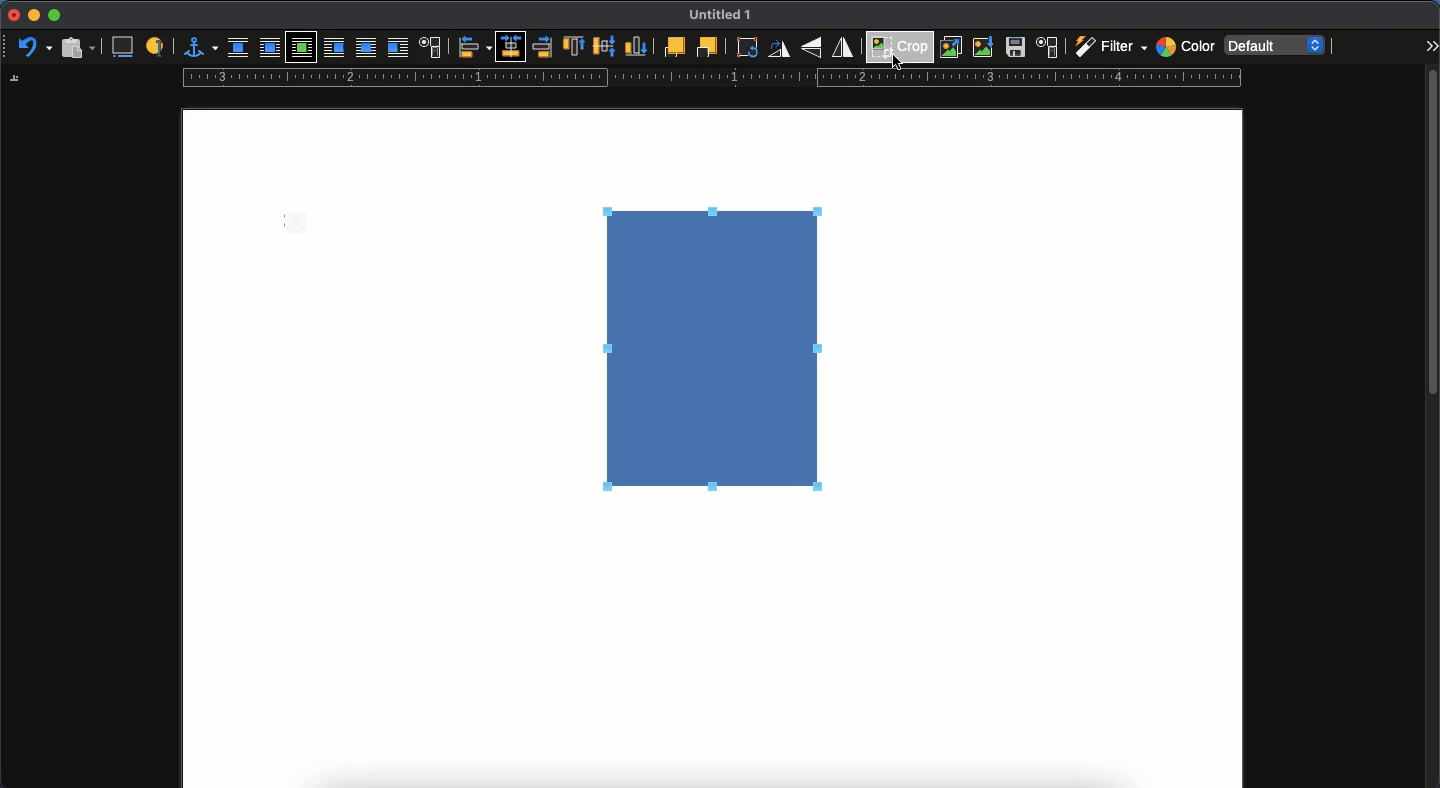  I want to click on scroll, so click(1433, 427).